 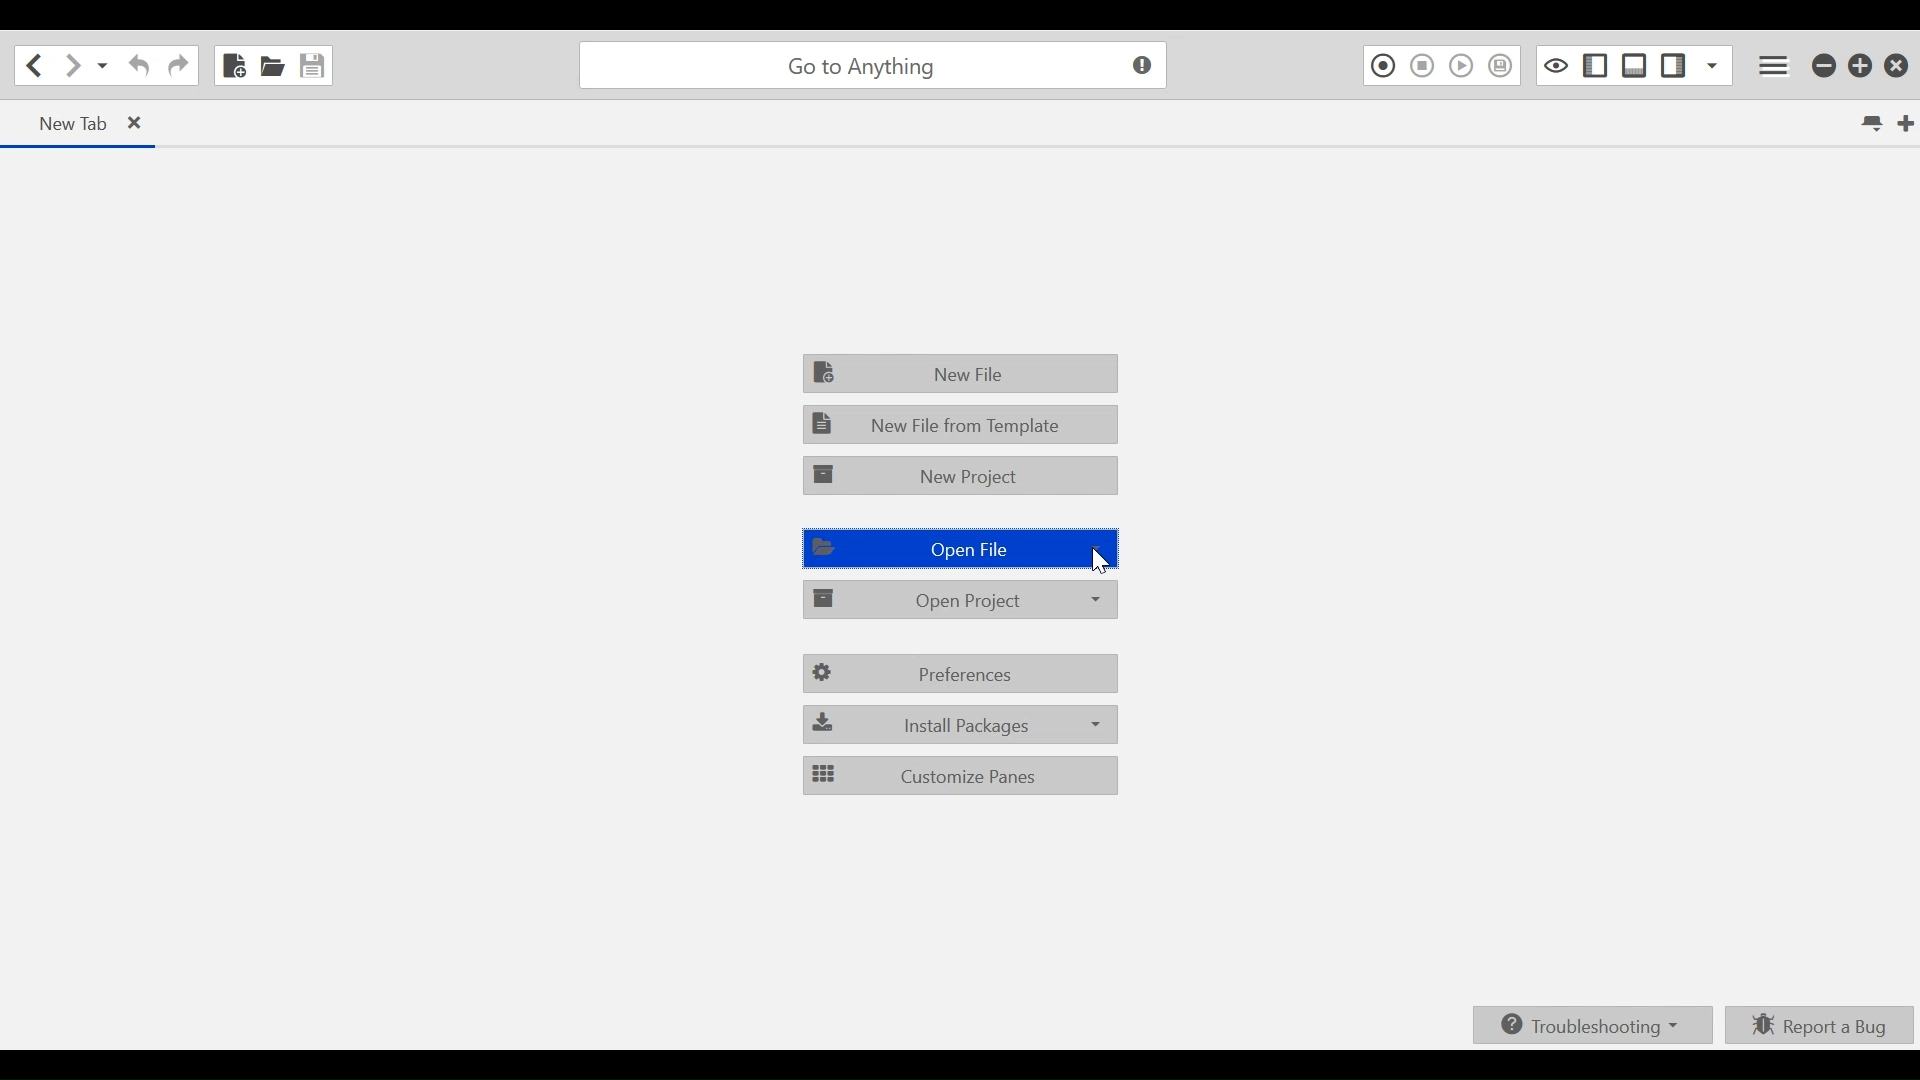 I want to click on Toggle focus mode, so click(x=1556, y=65).